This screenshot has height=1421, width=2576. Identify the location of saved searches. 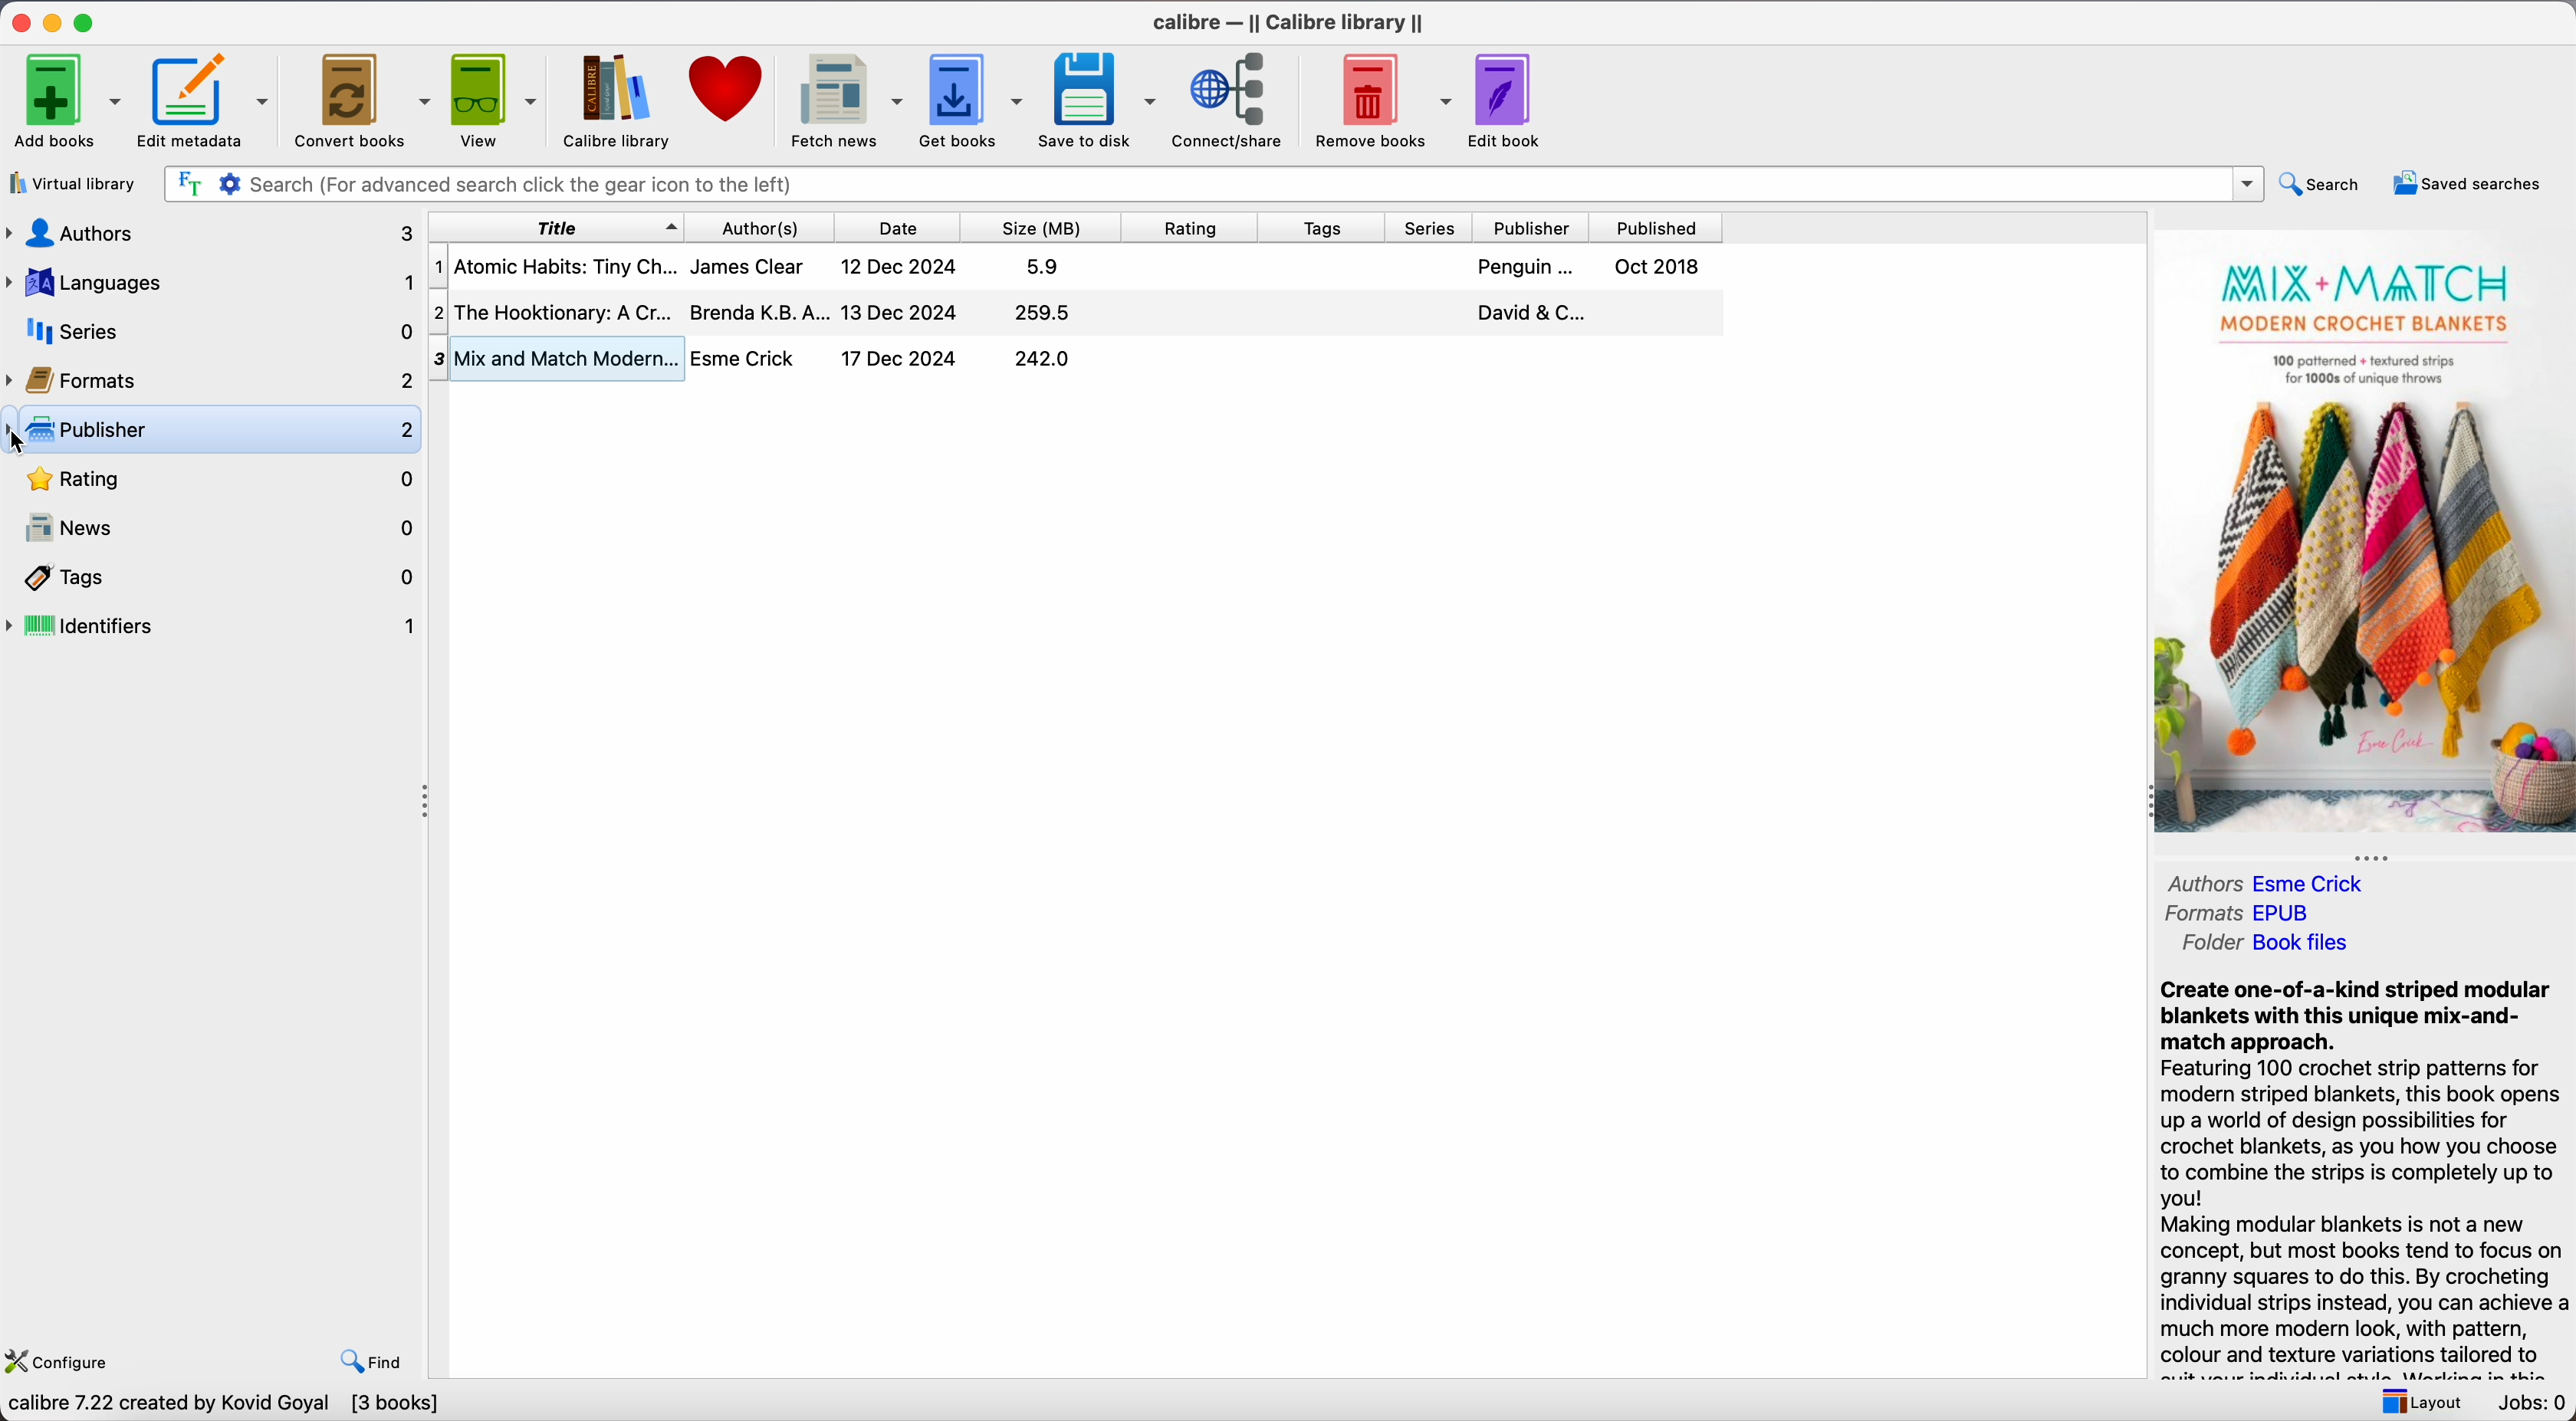
(2465, 182).